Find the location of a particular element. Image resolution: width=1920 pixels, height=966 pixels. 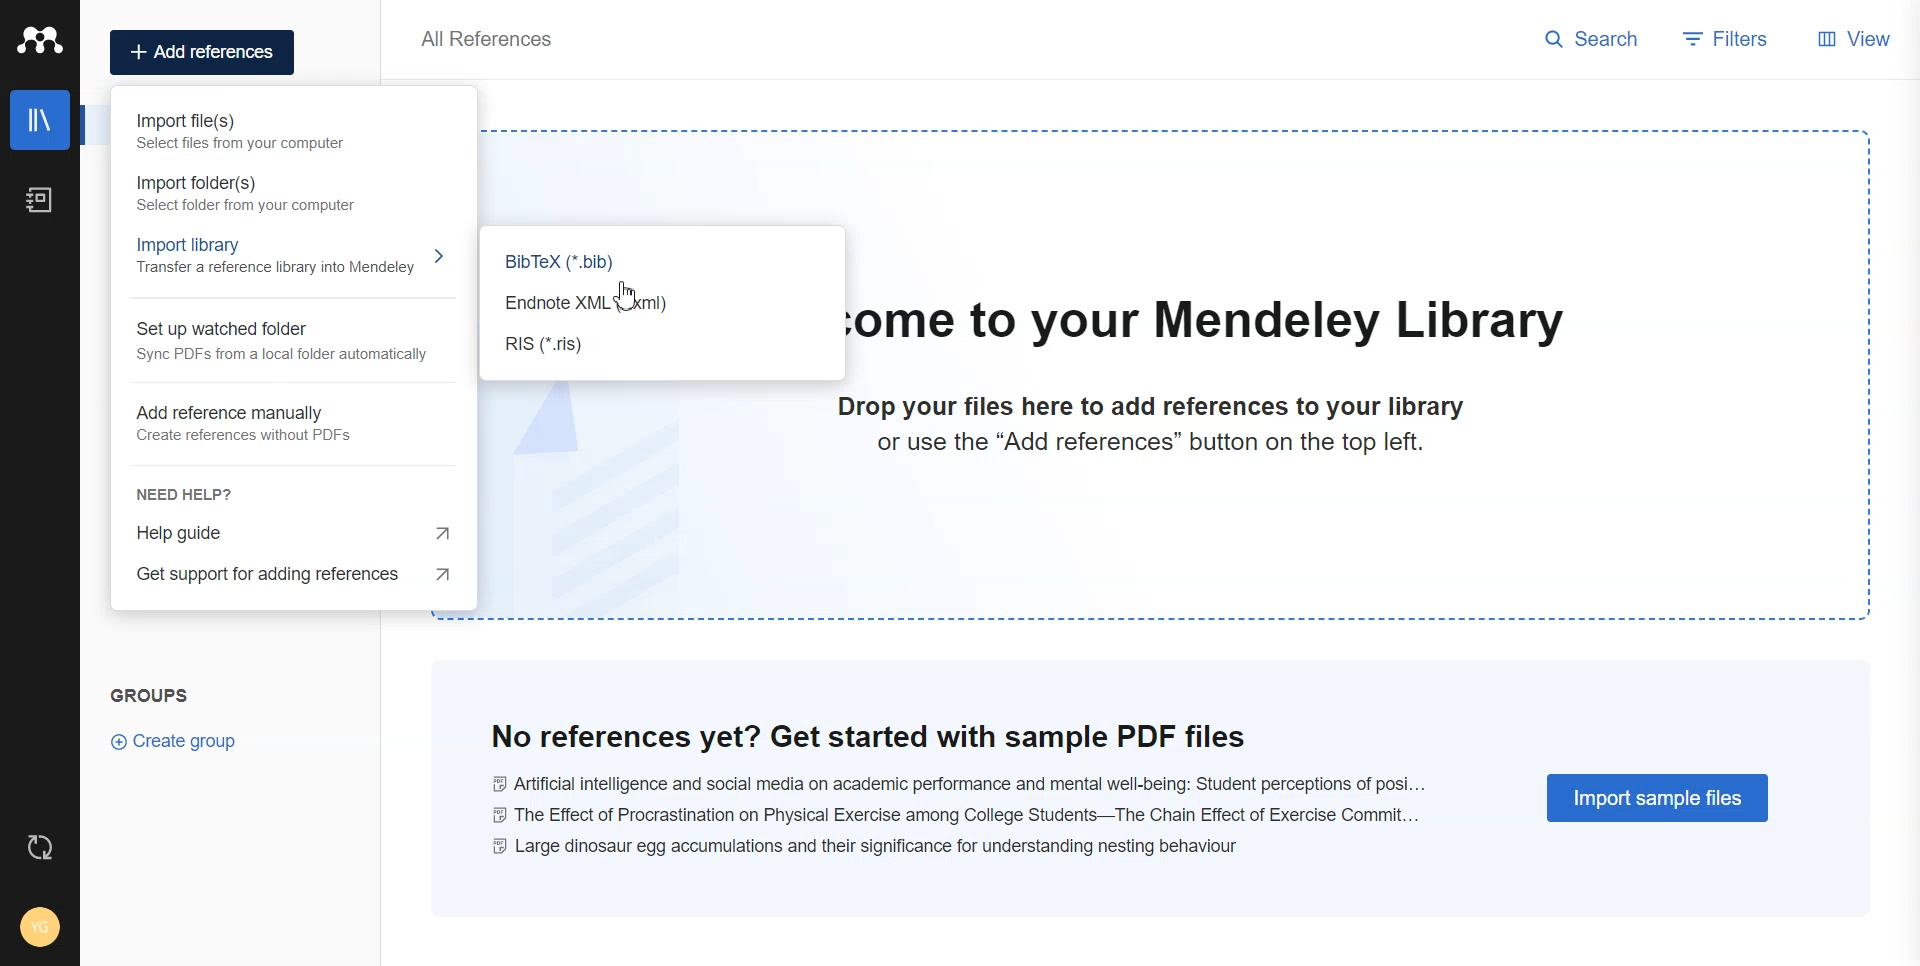

image doc is located at coordinates (647, 502).